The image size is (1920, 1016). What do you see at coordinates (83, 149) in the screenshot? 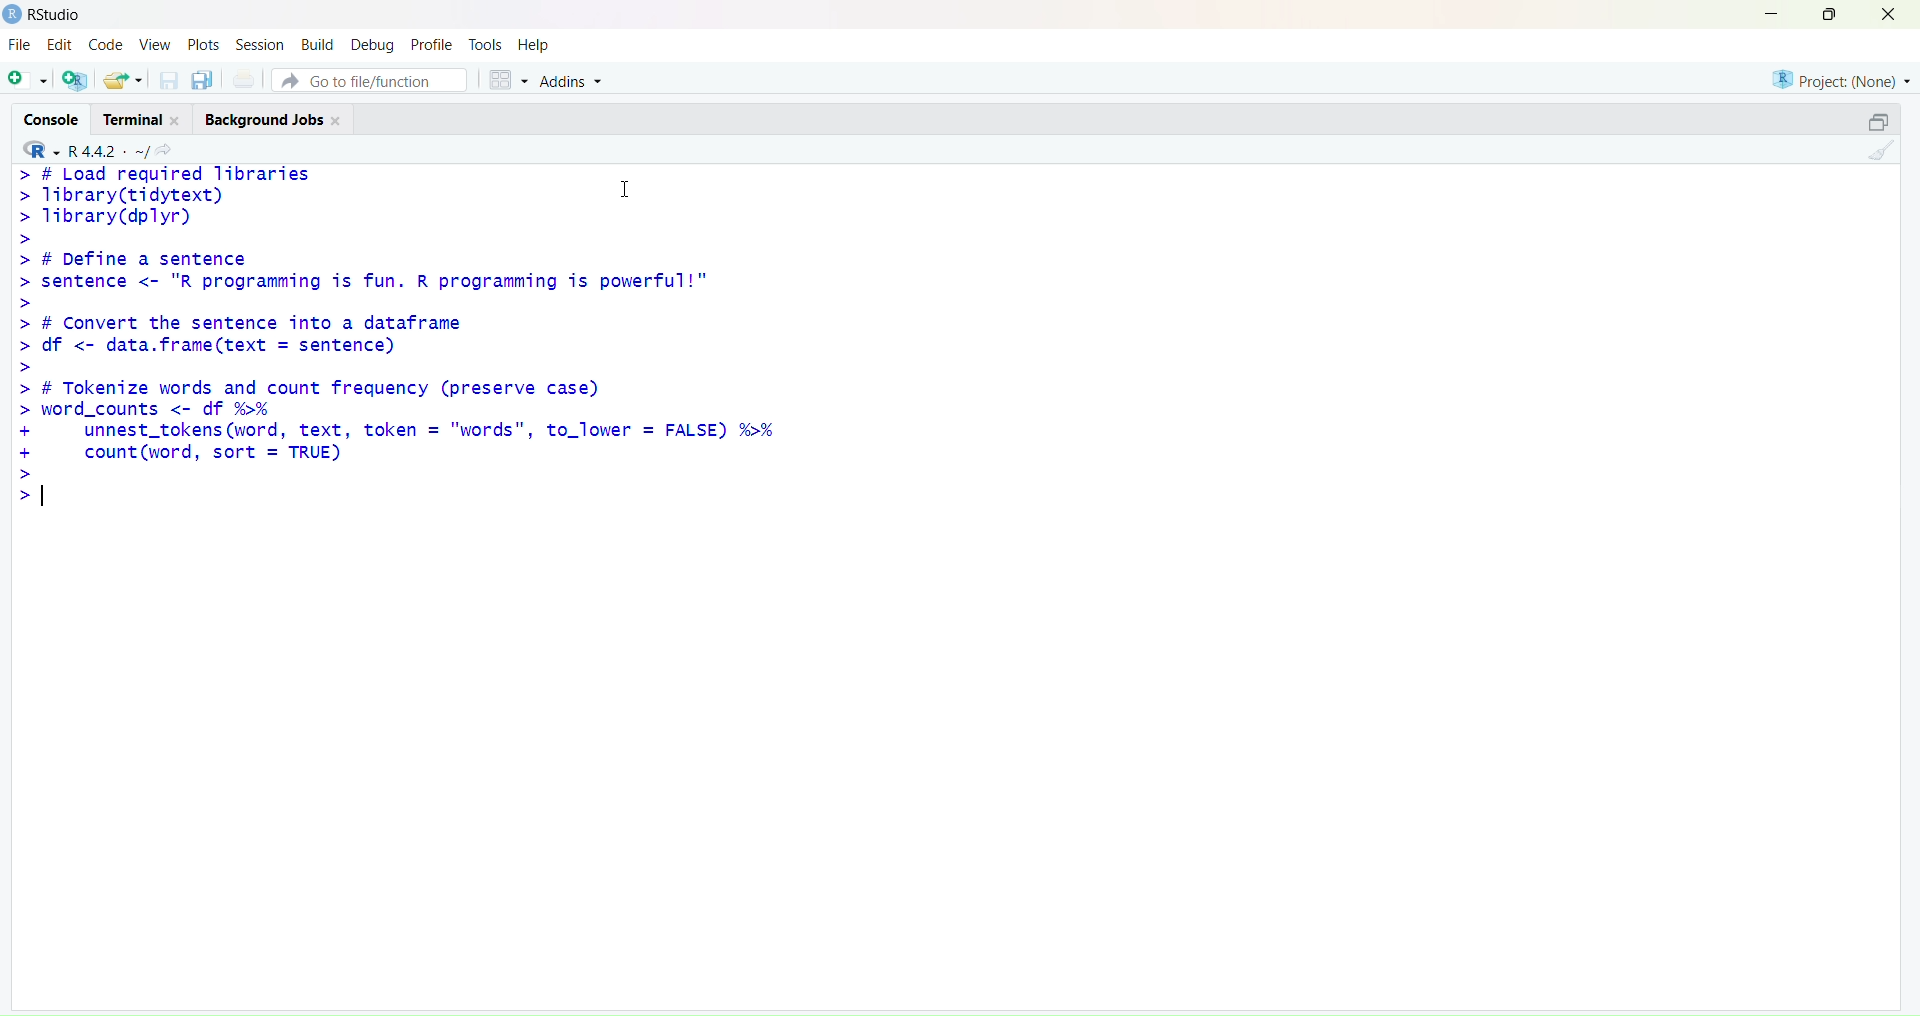
I see `R 4.4.2` at bounding box center [83, 149].